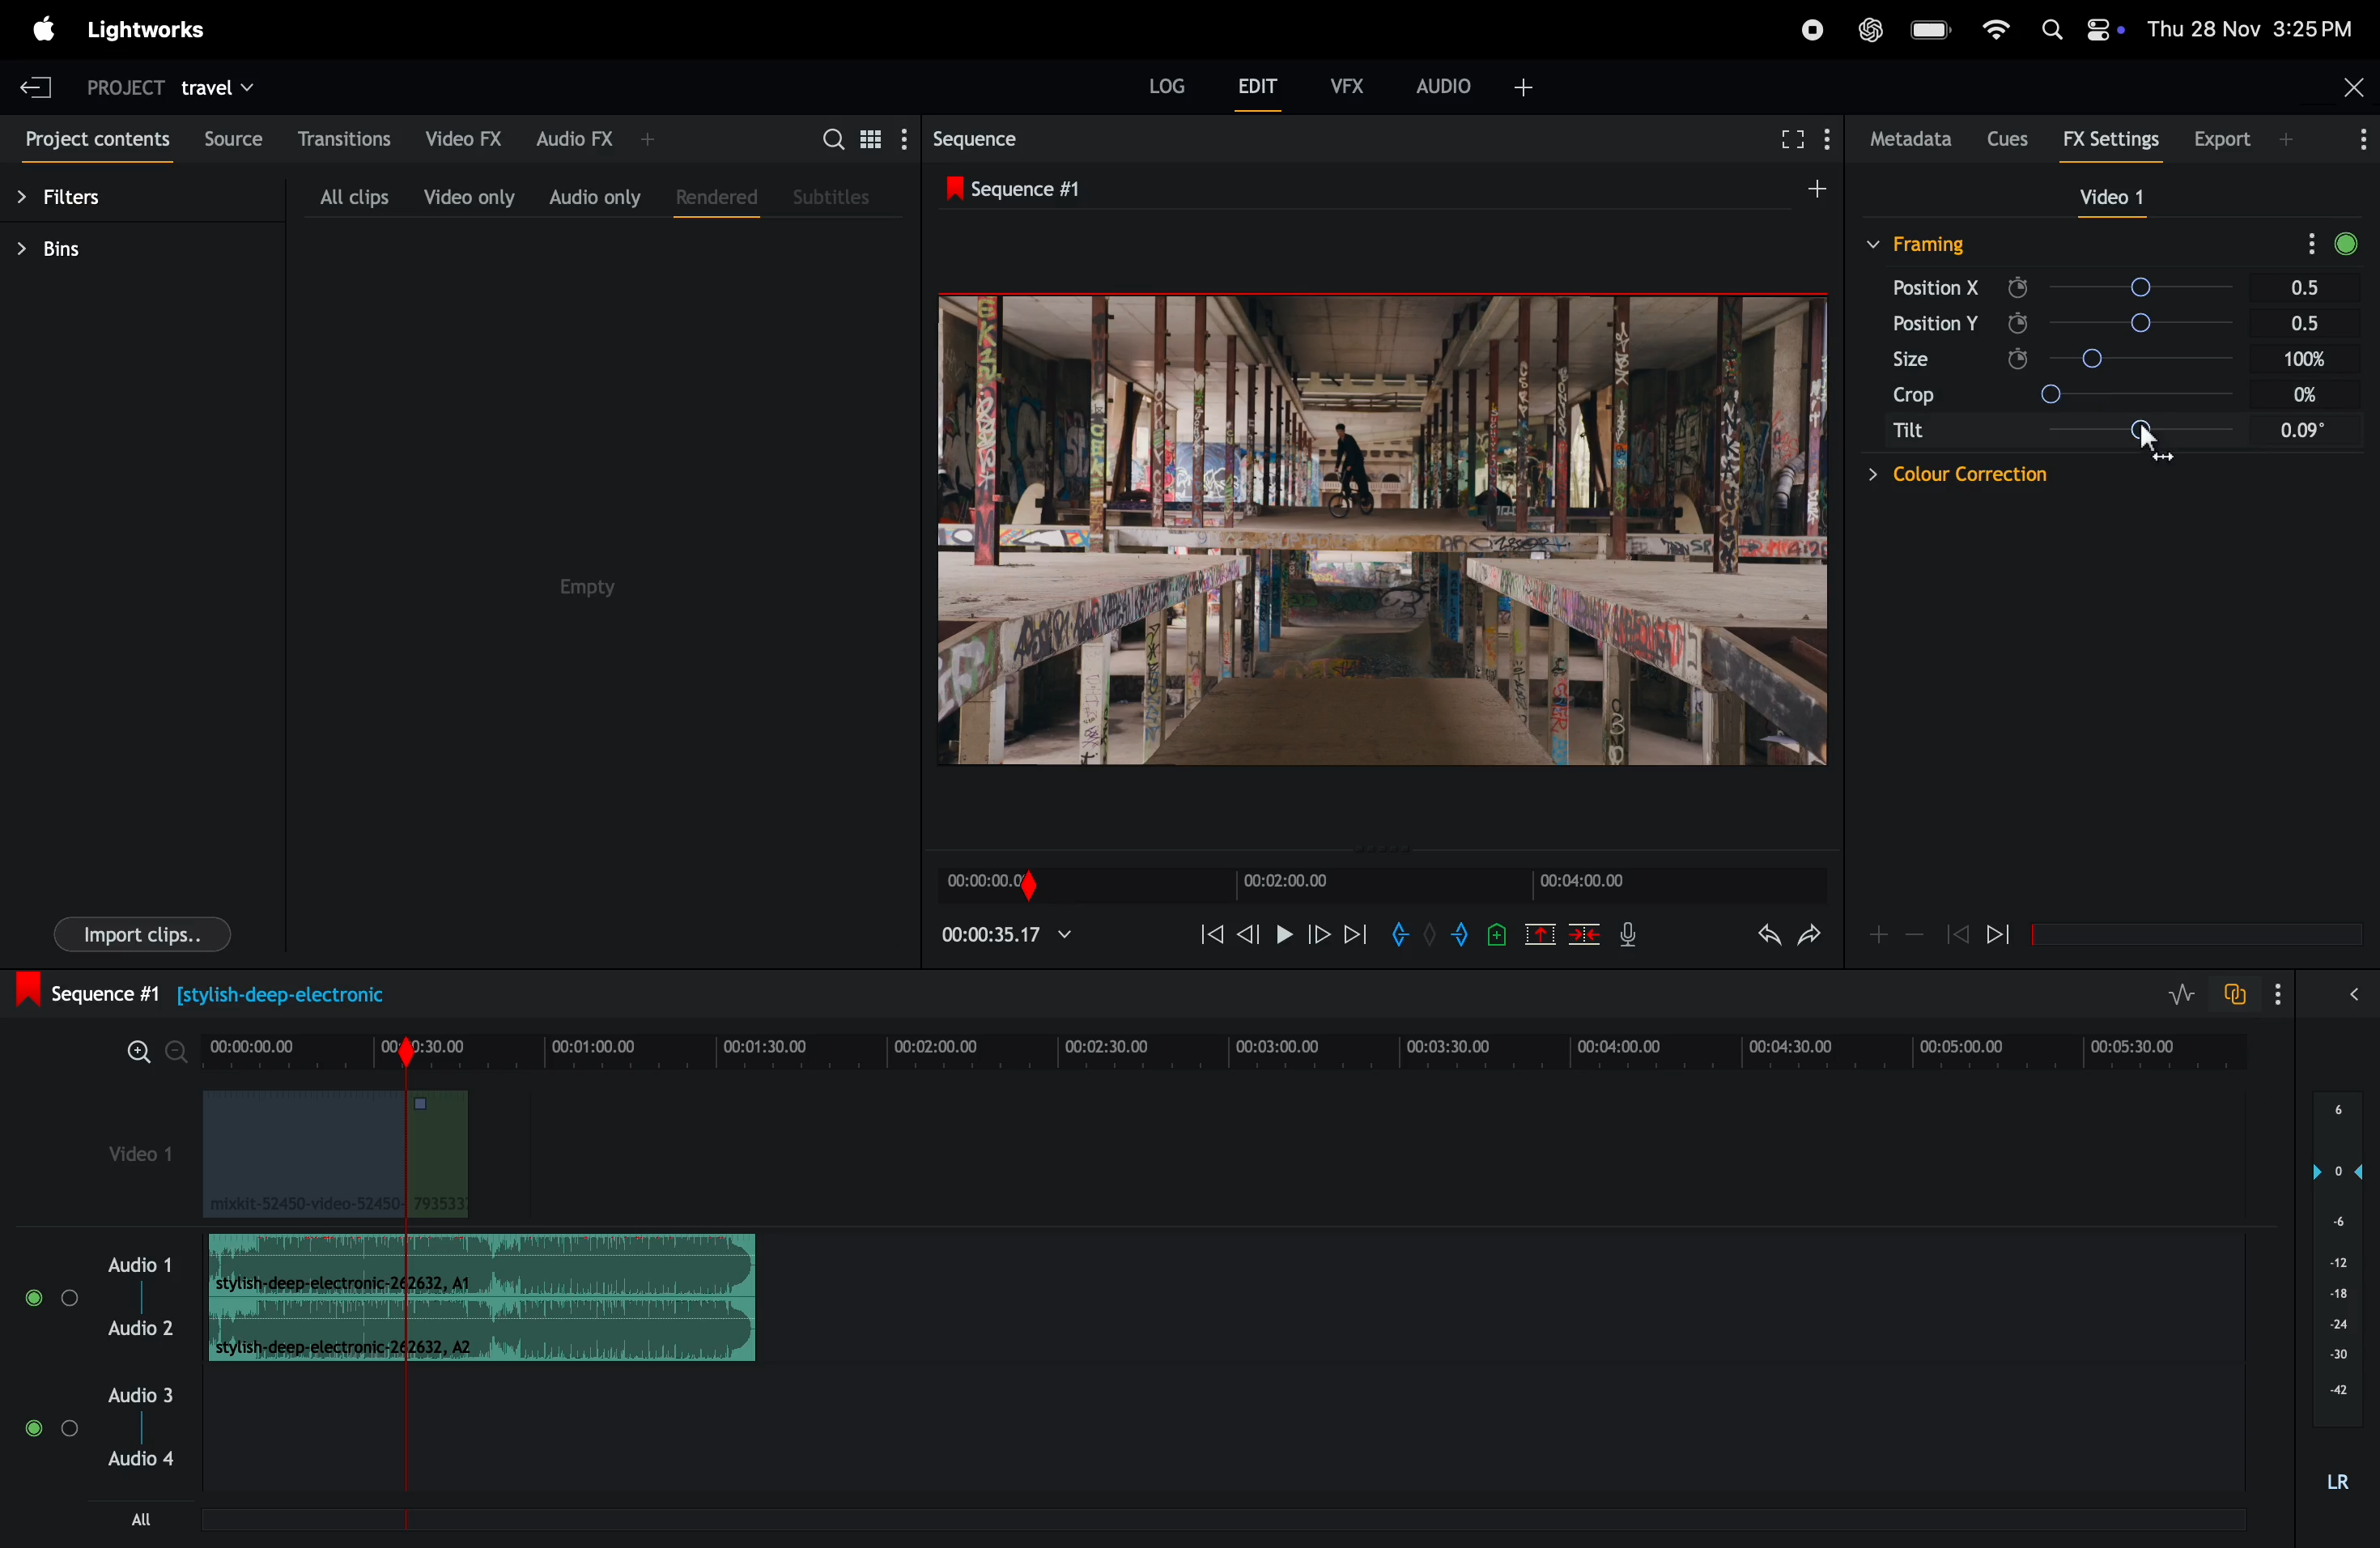 The height and width of the screenshot is (1548, 2380). Describe the element at coordinates (2290, 141) in the screenshot. I see `Add panel` at that location.